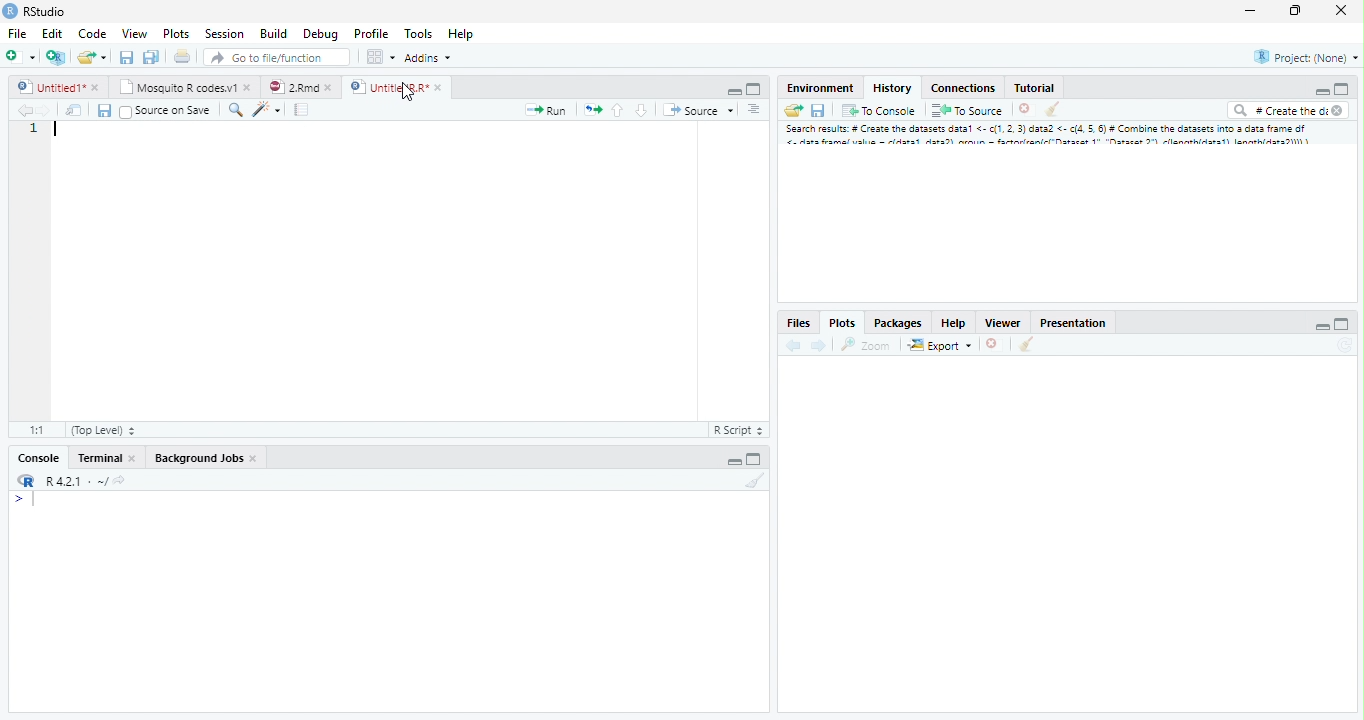  Describe the element at coordinates (298, 85) in the screenshot. I see `2.Rmd` at that location.